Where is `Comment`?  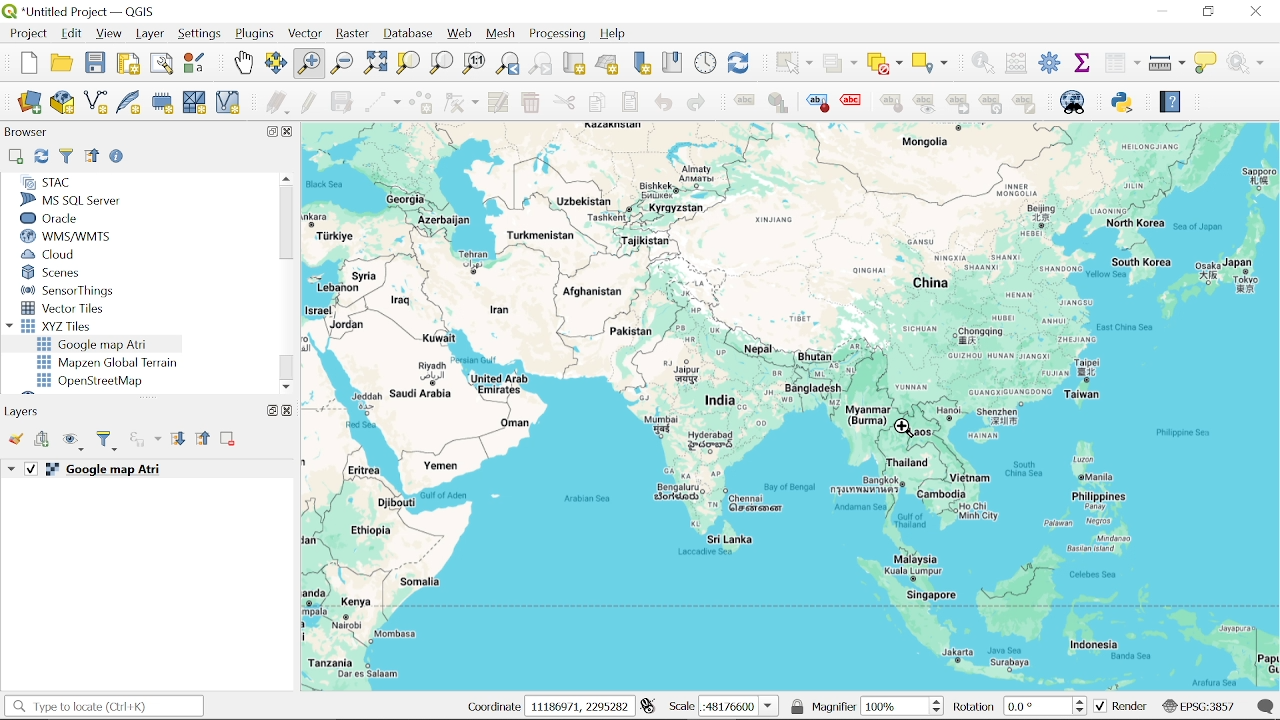
Comment is located at coordinates (1267, 706).